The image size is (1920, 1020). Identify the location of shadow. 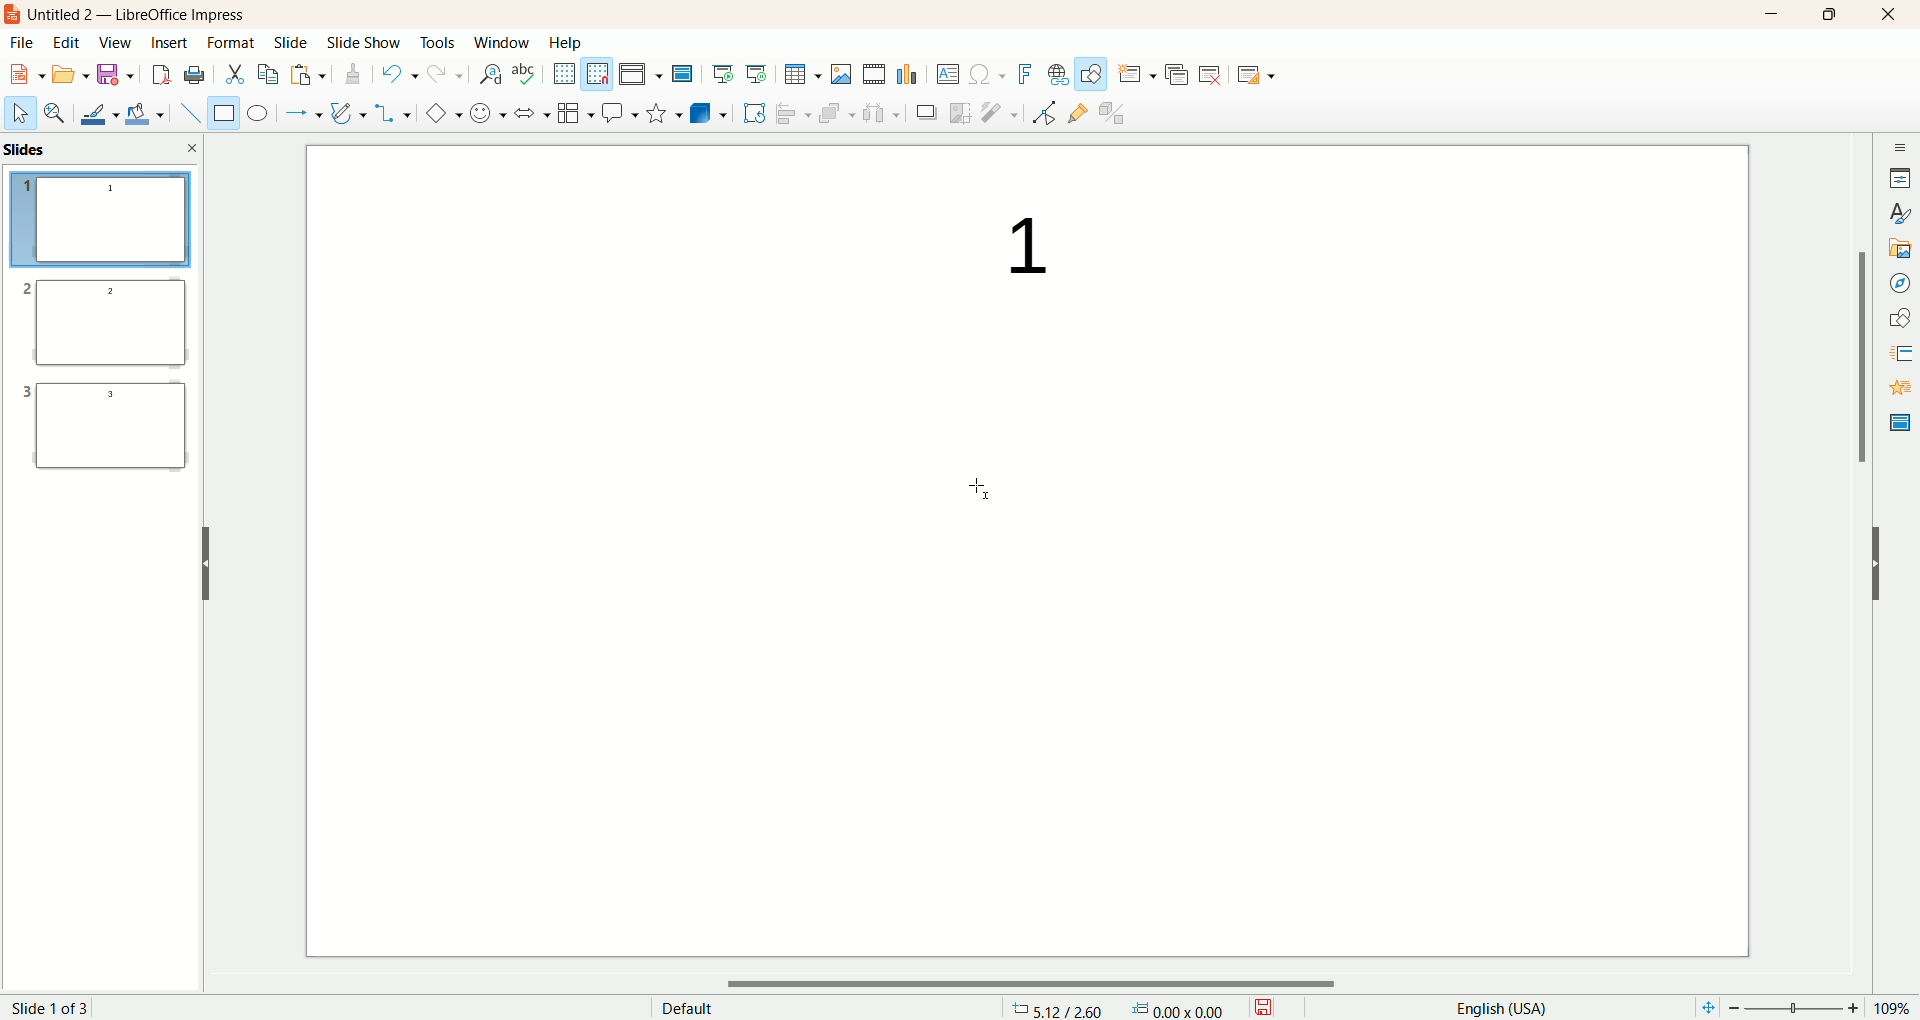
(929, 114).